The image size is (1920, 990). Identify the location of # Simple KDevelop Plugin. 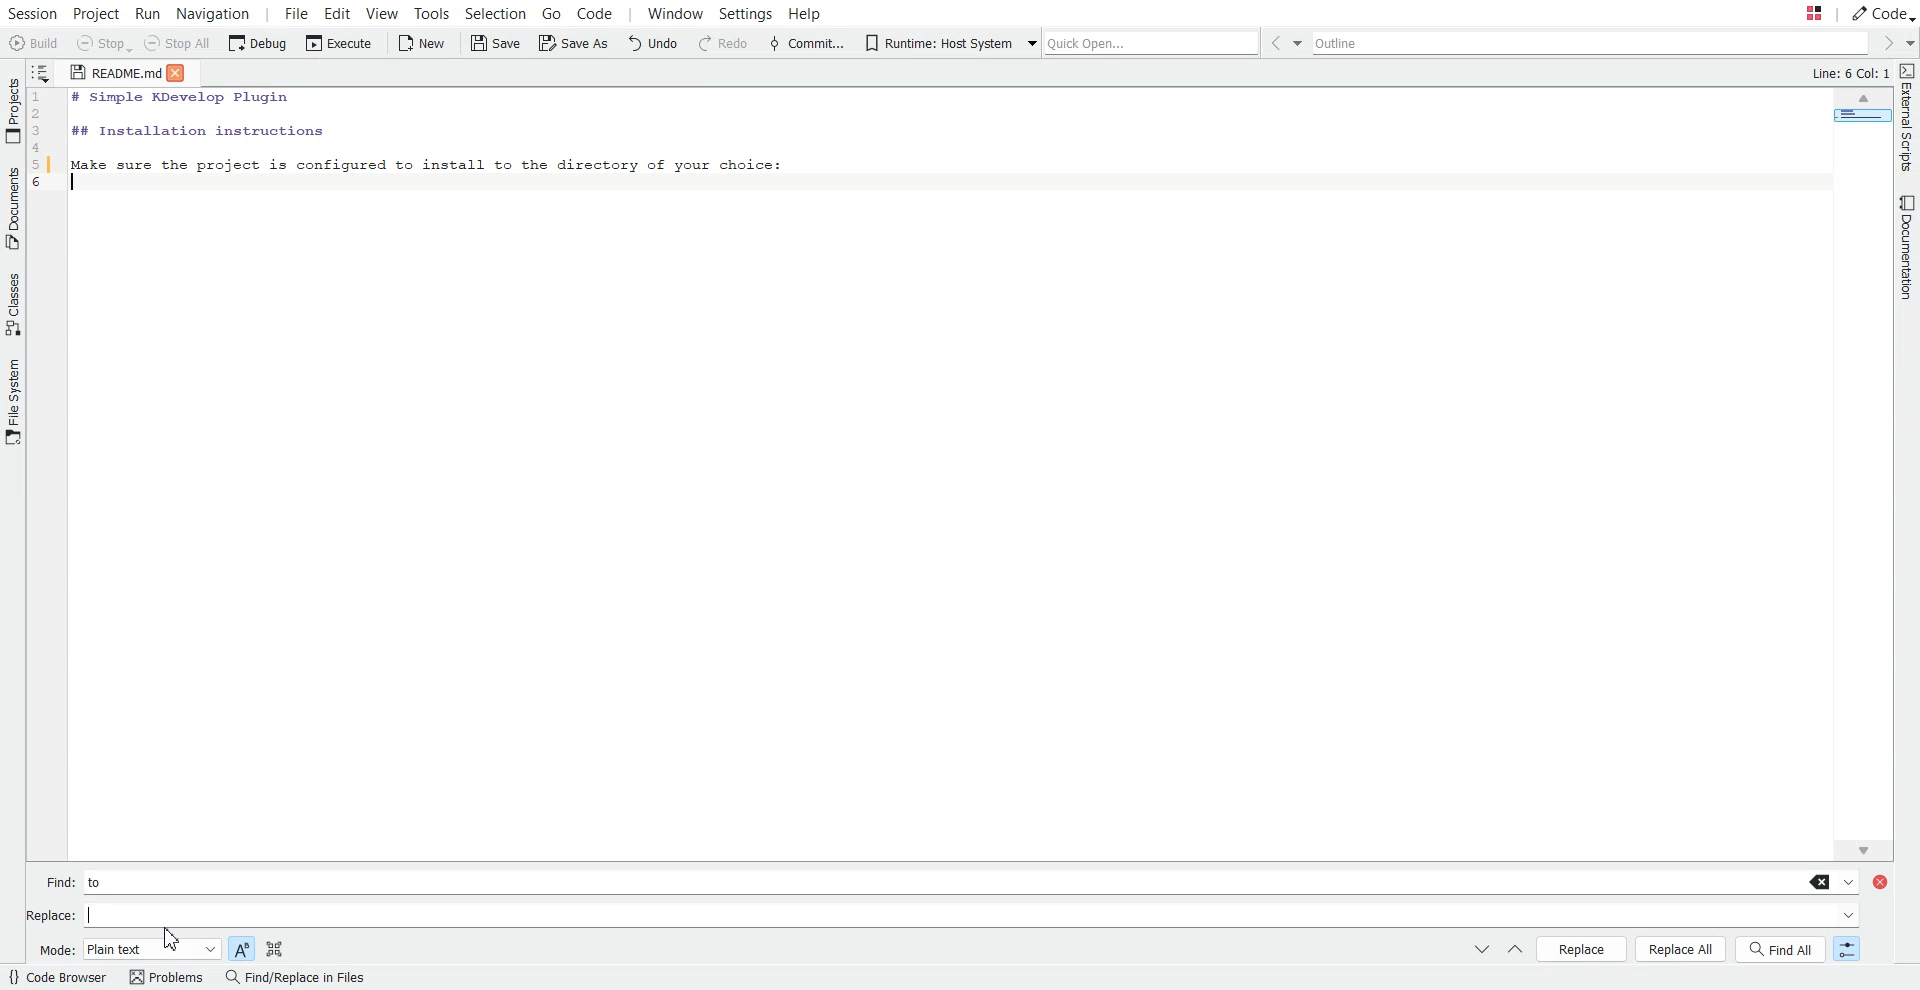
(182, 99).